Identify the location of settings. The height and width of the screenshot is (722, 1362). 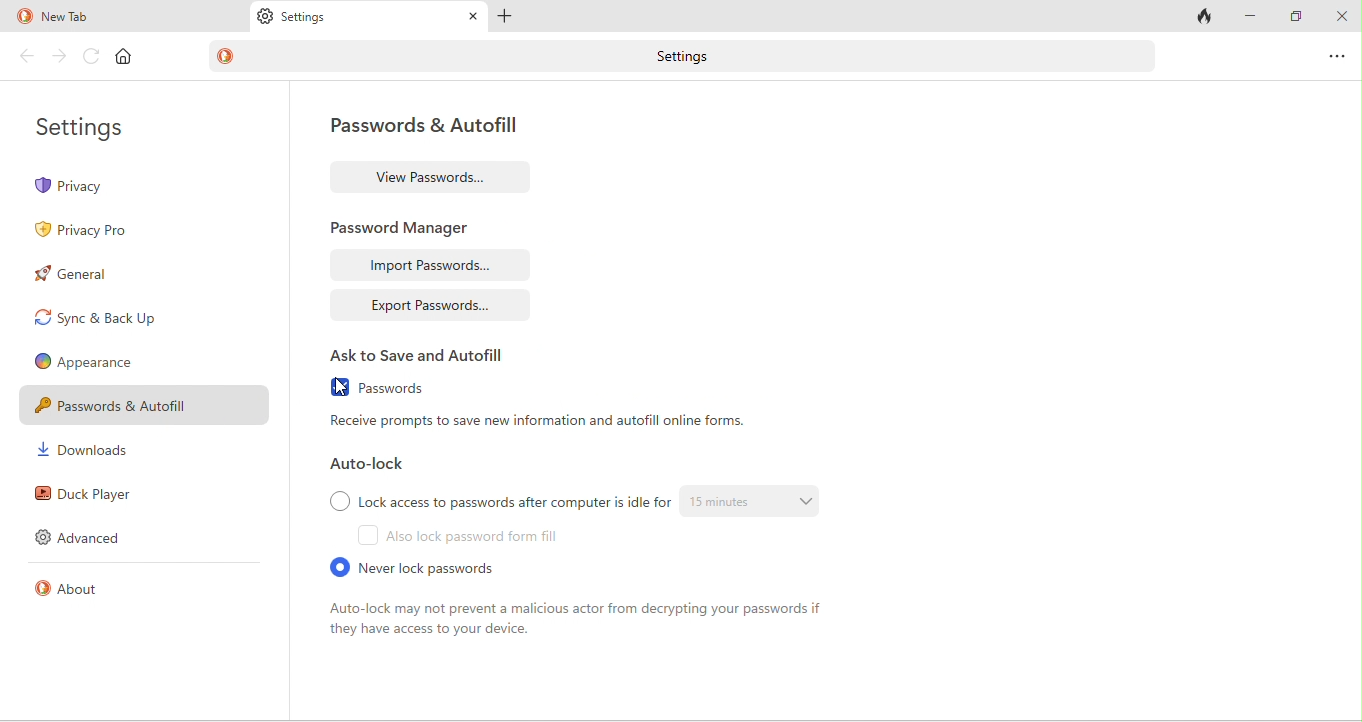
(310, 20).